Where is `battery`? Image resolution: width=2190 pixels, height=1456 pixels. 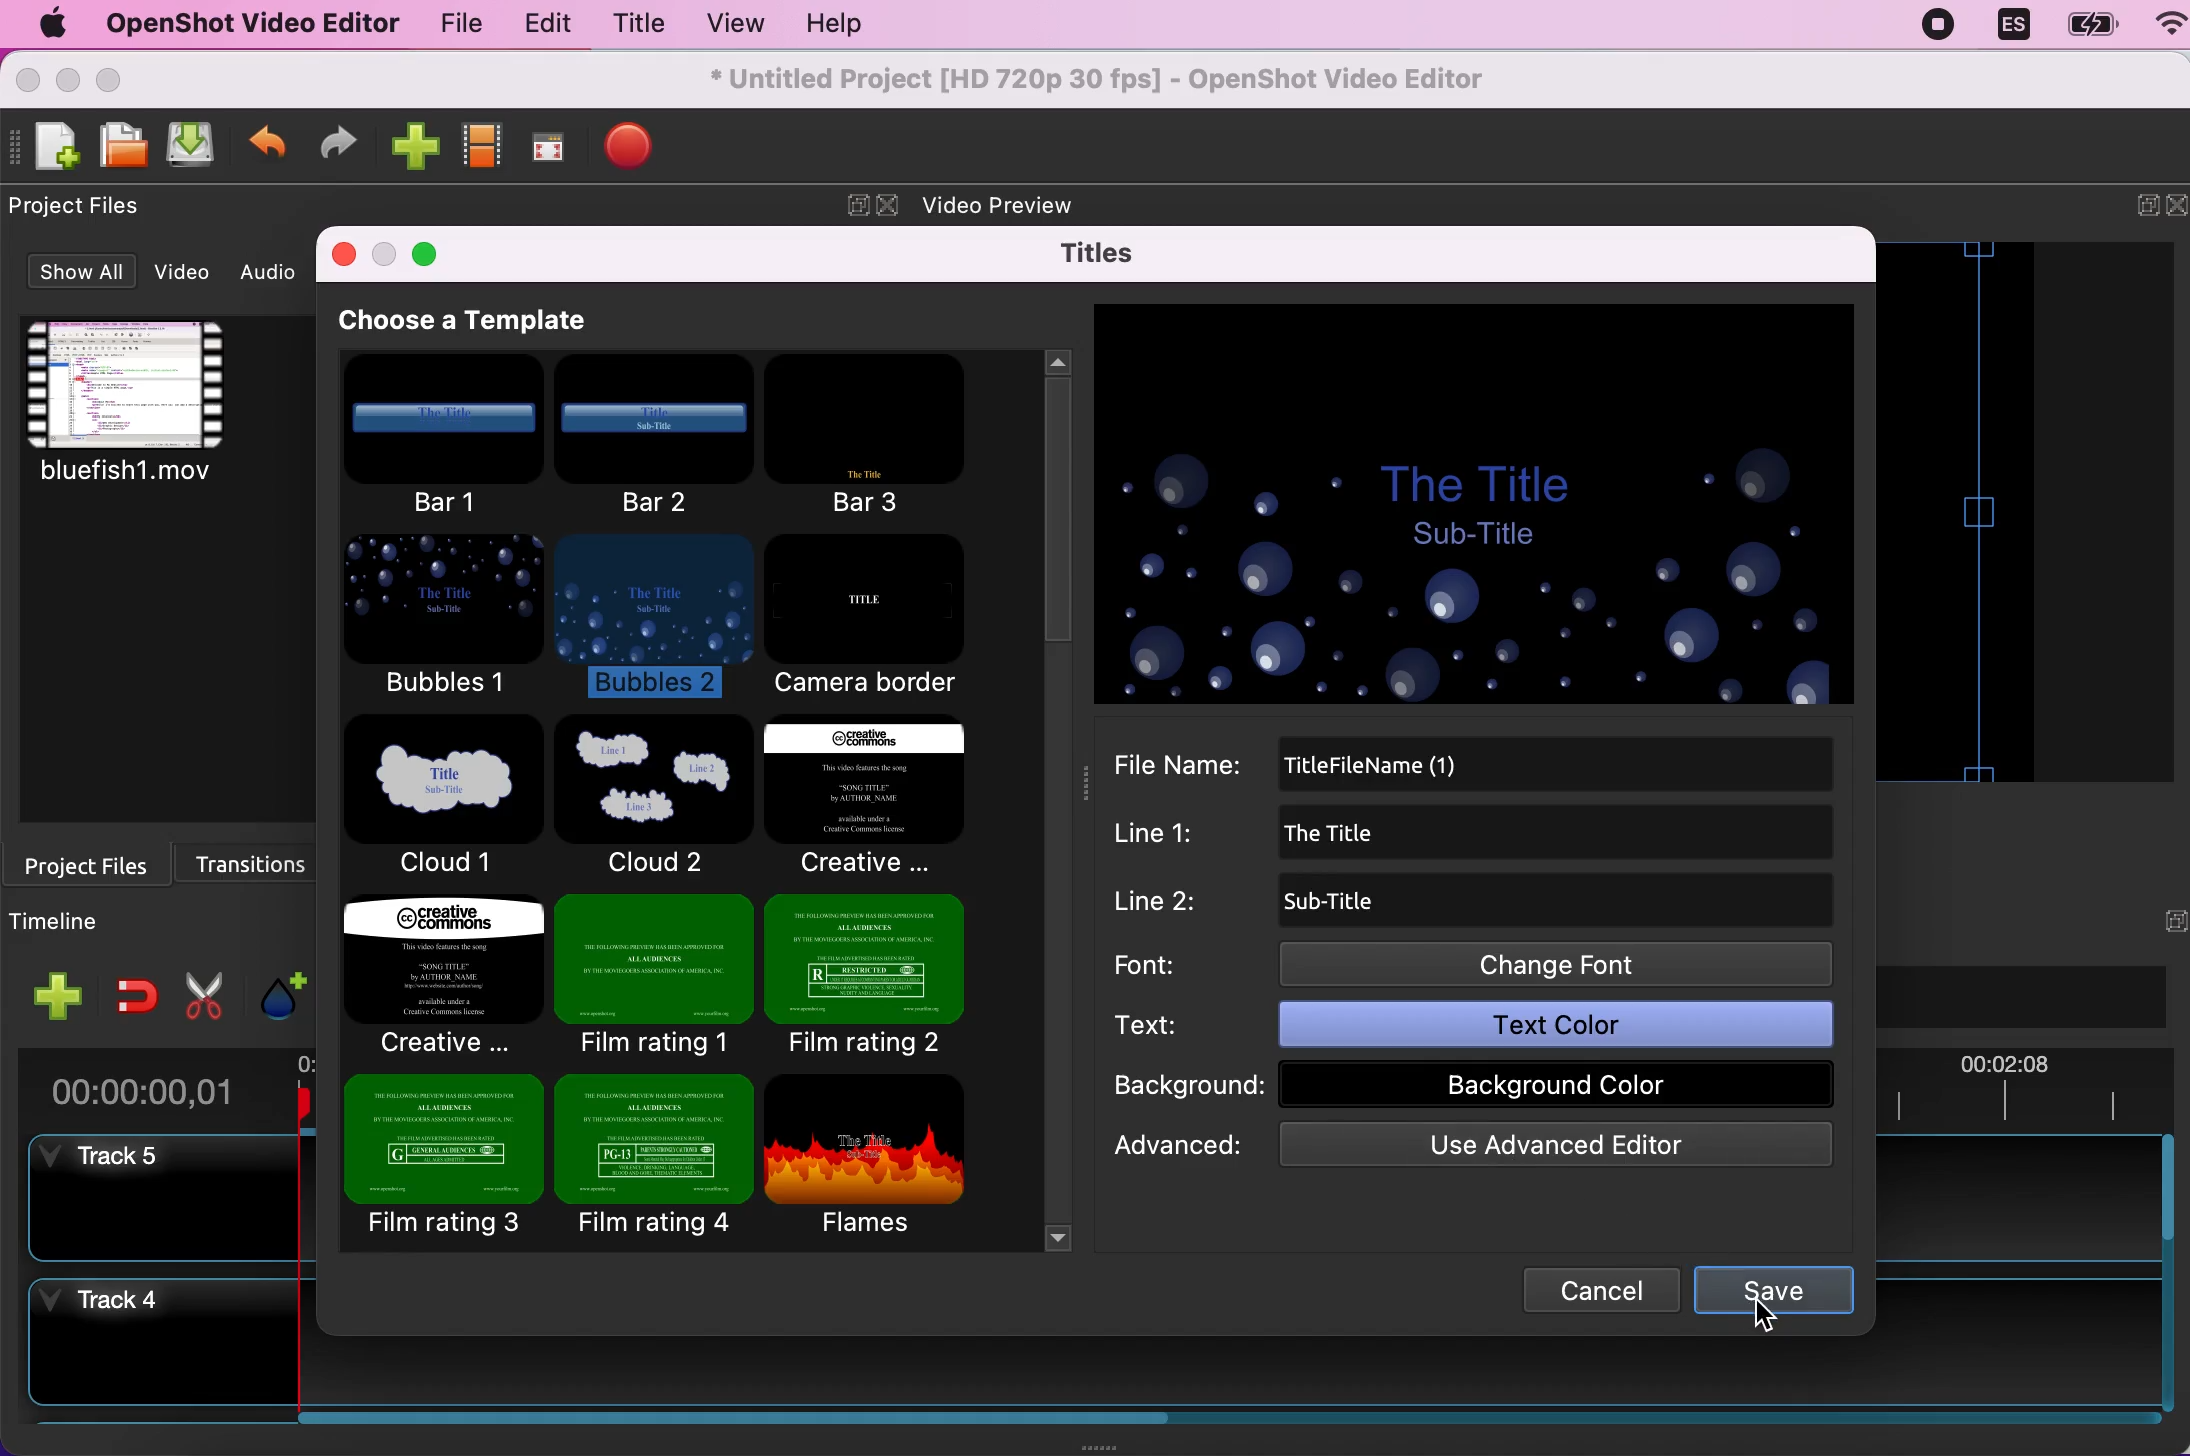 battery is located at coordinates (2085, 26).